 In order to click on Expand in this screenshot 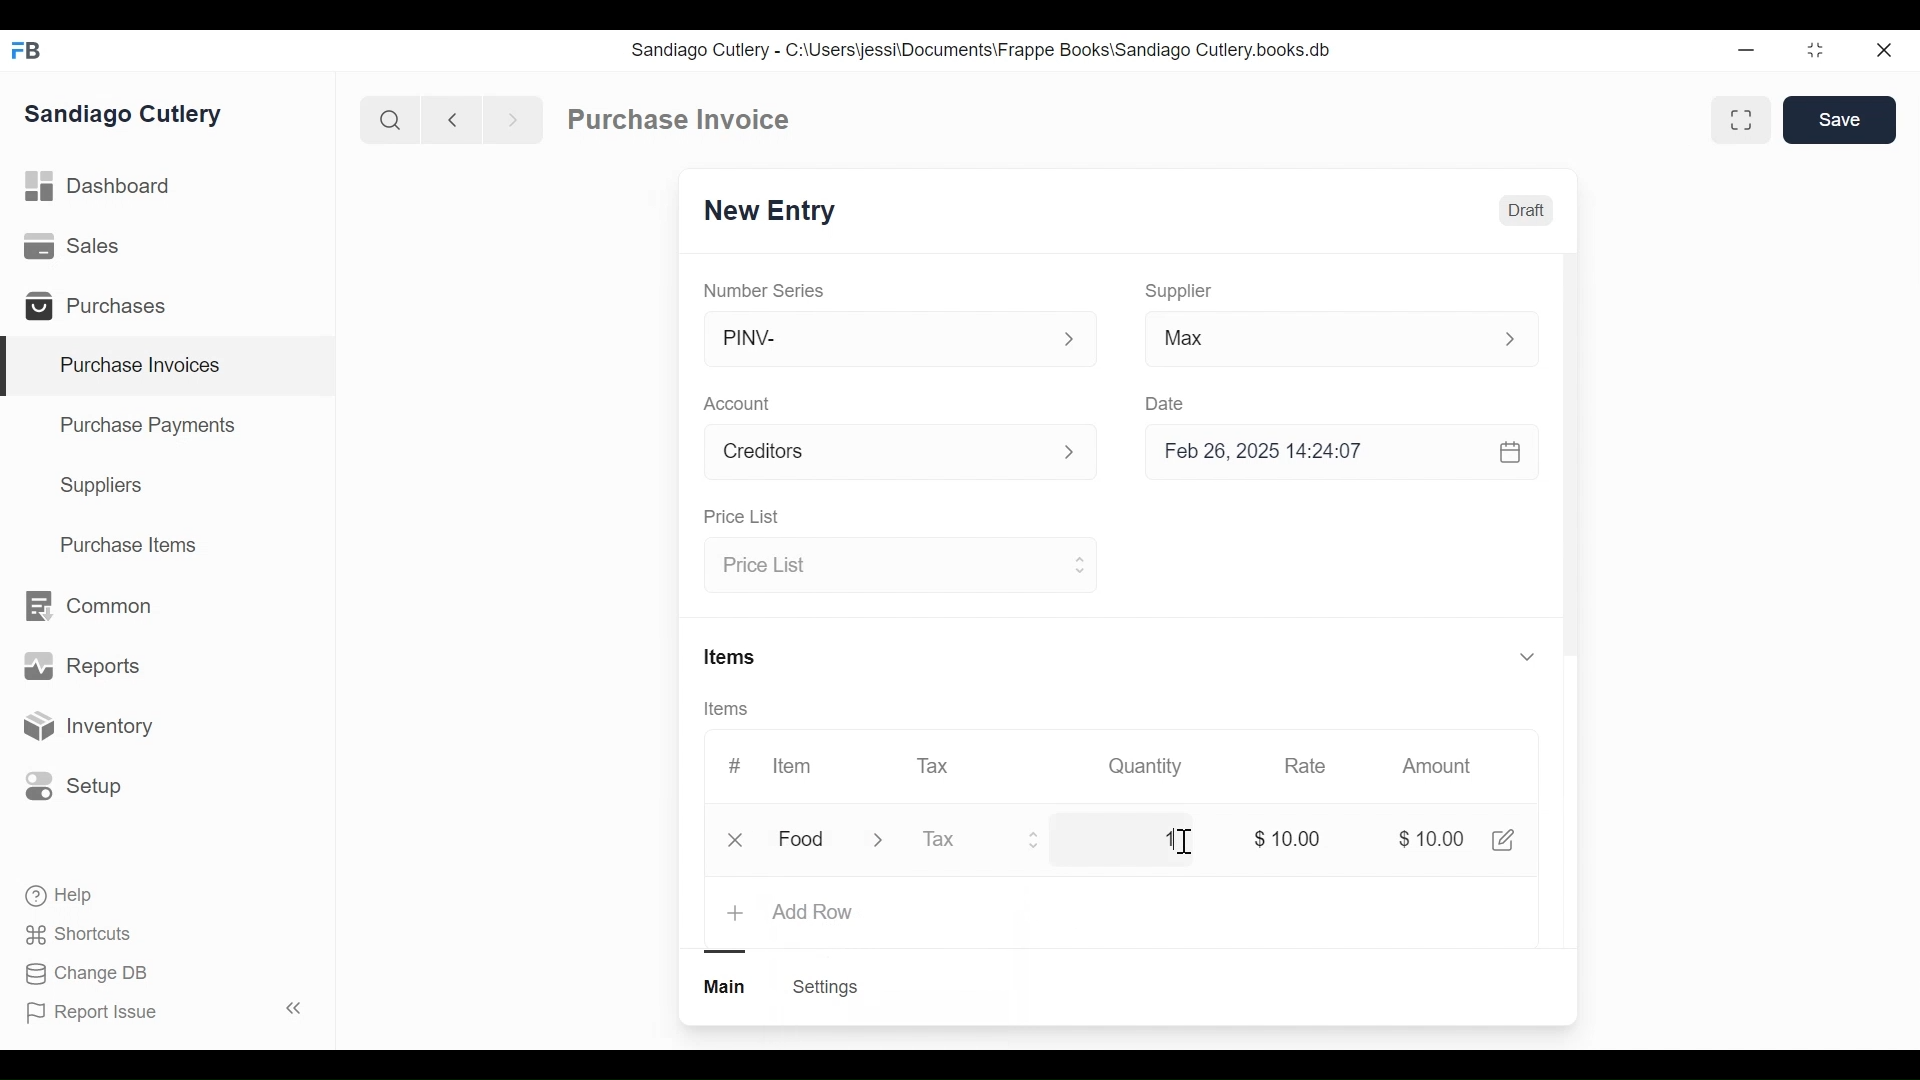, I will do `click(1078, 563)`.